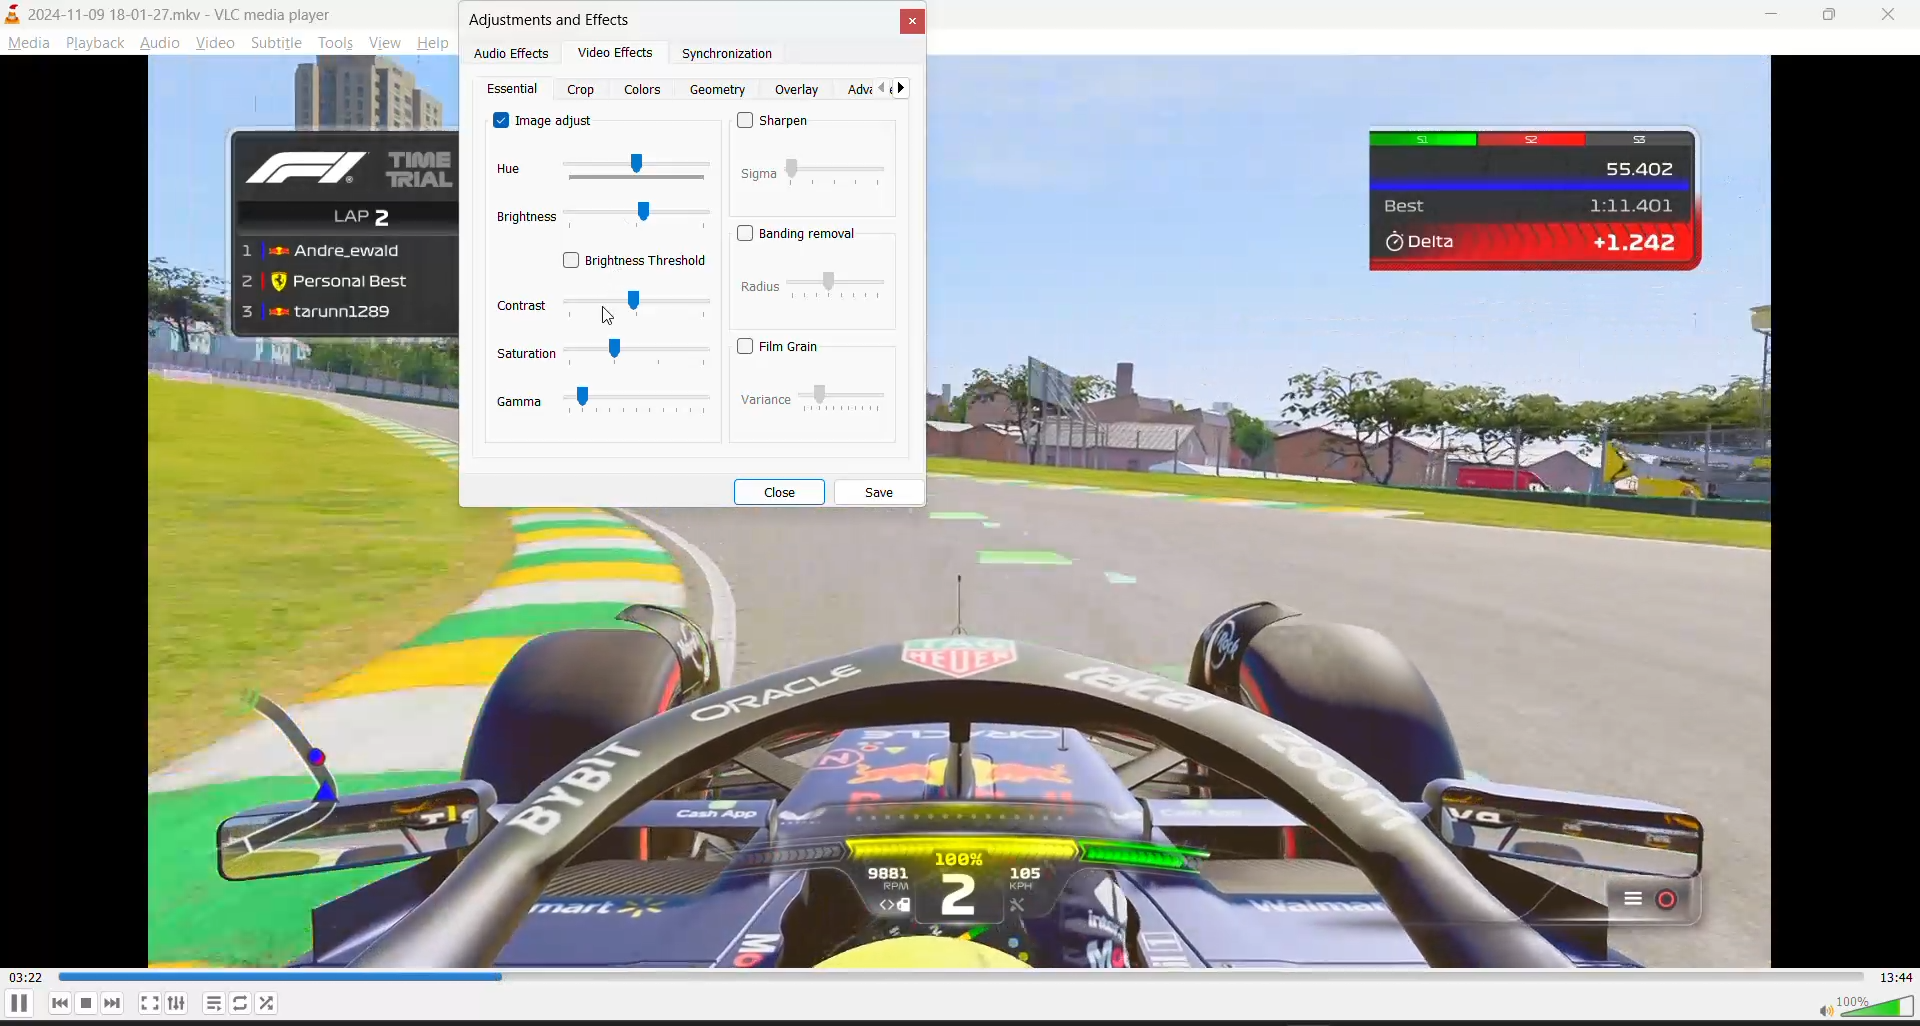 Image resolution: width=1920 pixels, height=1026 pixels. What do you see at coordinates (800, 90) in the screenshot?
I see `overlay` at bounding box center [800, 90].